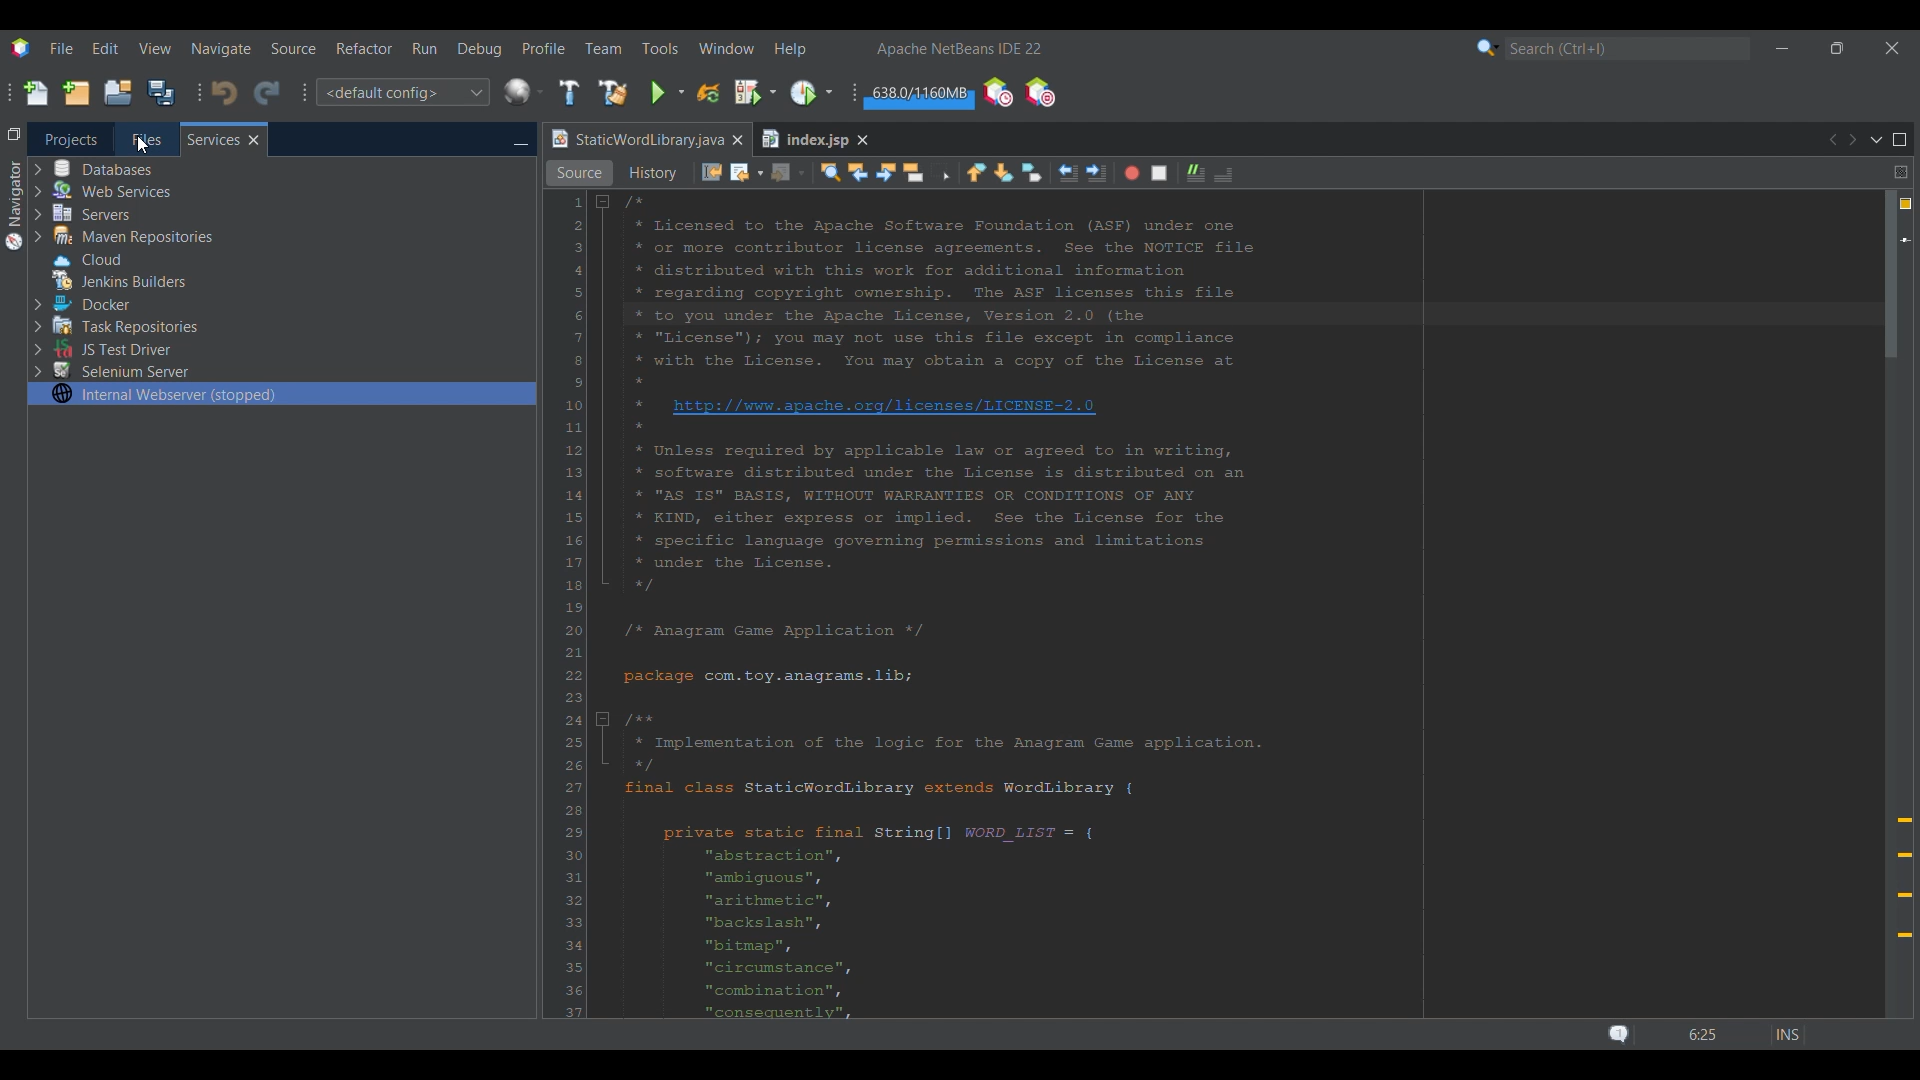 The height and width of the screenshot is (1080, 1920). Describe the element at coordinates (1900, 140) in the screenshot. I see `Maximize` at that location.